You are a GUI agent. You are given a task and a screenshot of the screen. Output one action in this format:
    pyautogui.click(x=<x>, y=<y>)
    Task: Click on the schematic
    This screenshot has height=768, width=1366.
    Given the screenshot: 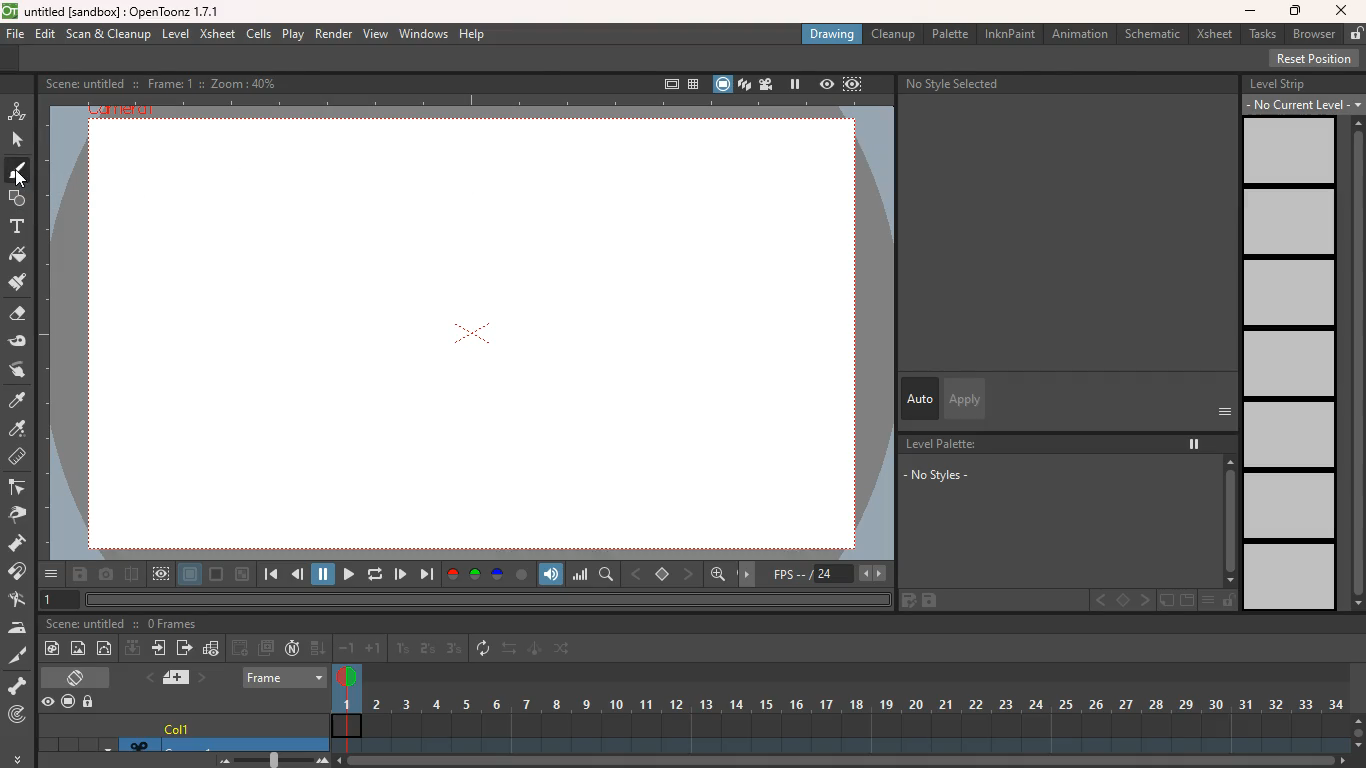 What is the action you would take?
    pyautogui.click(x=1154, y=34)
    